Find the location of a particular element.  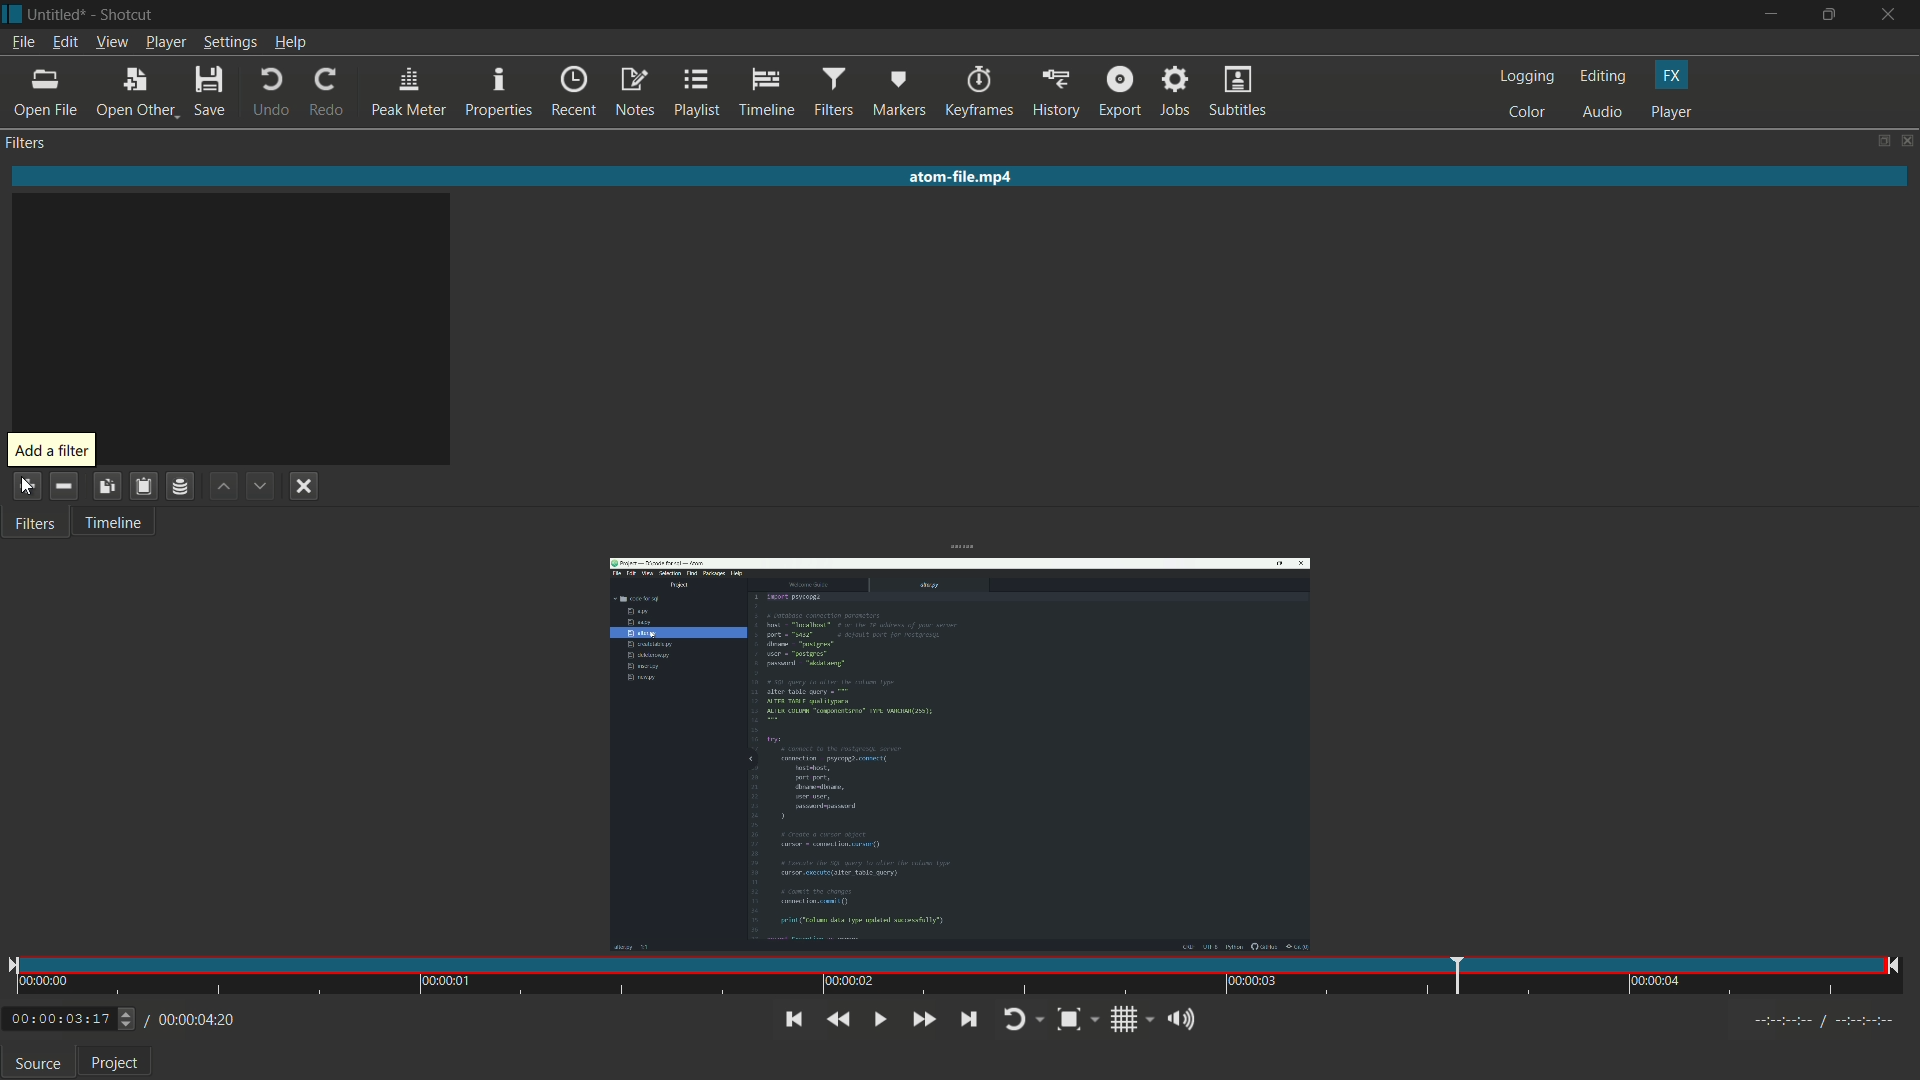

toggle player looping is located at coordinates (1021, 1019).